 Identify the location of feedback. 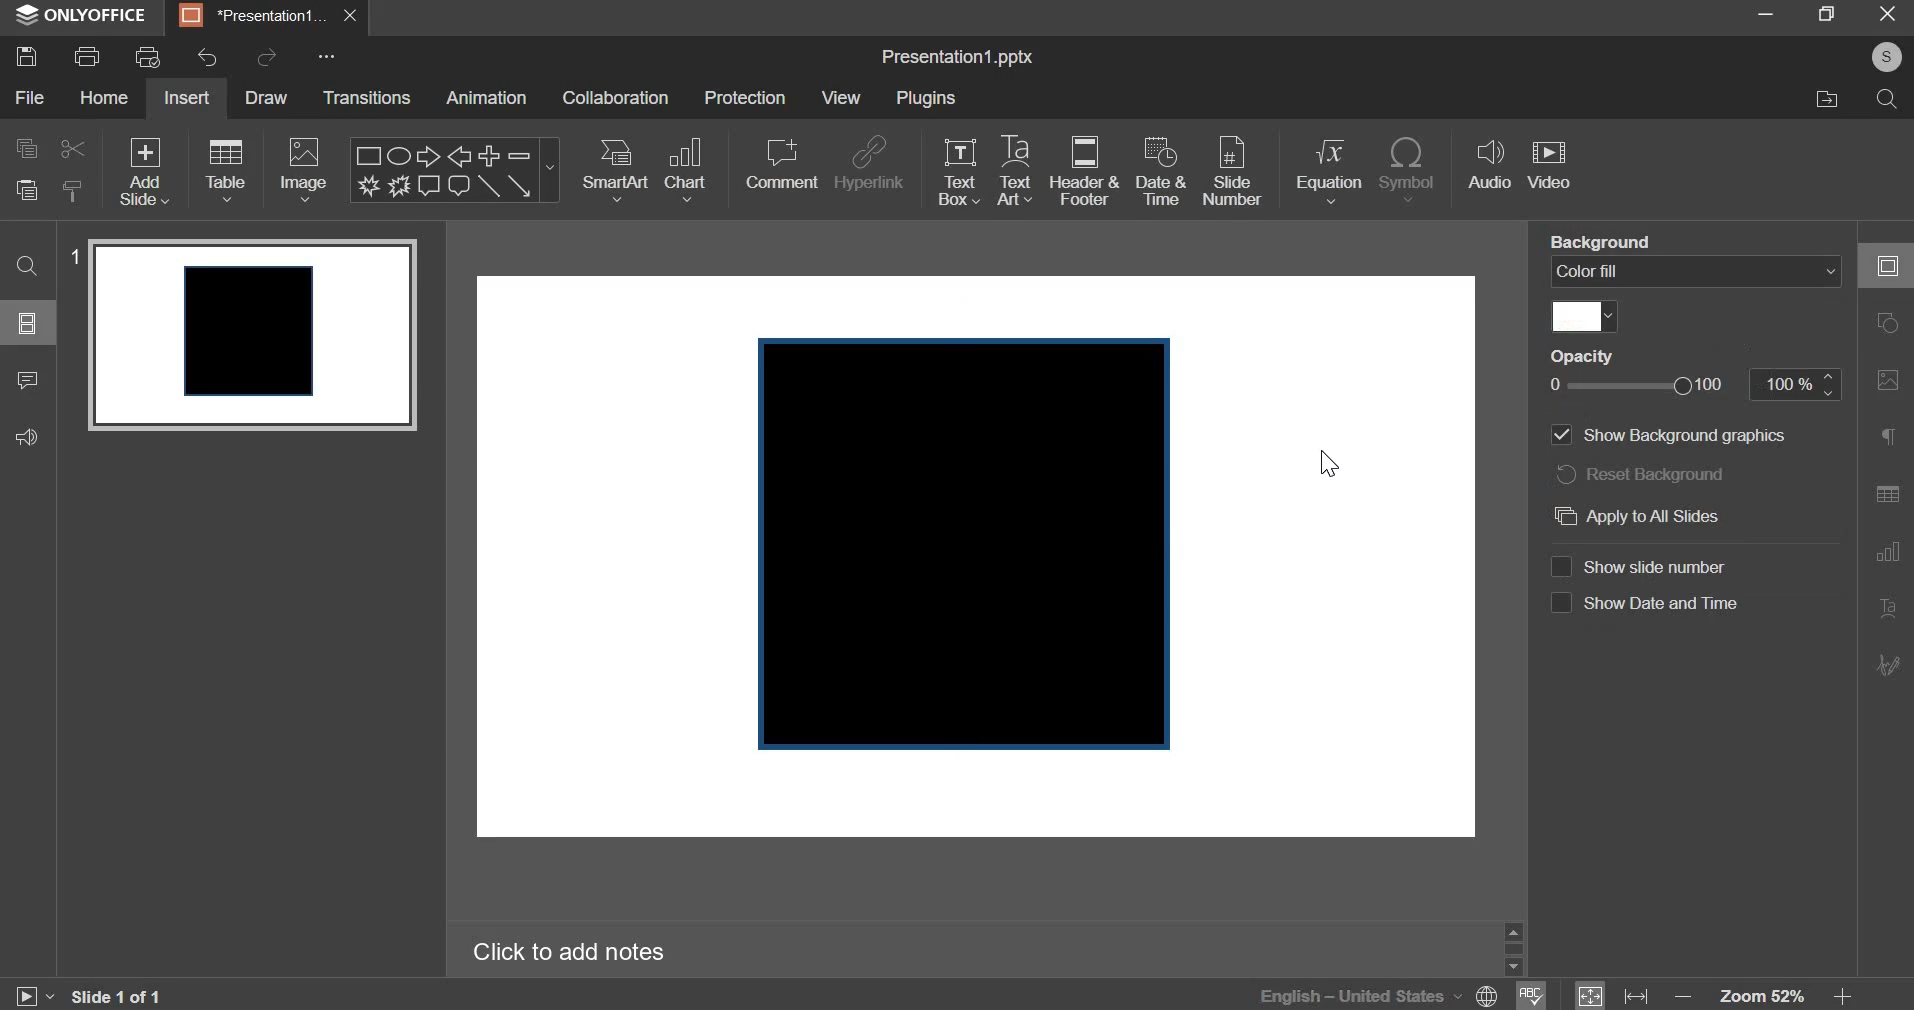
(25, 436).